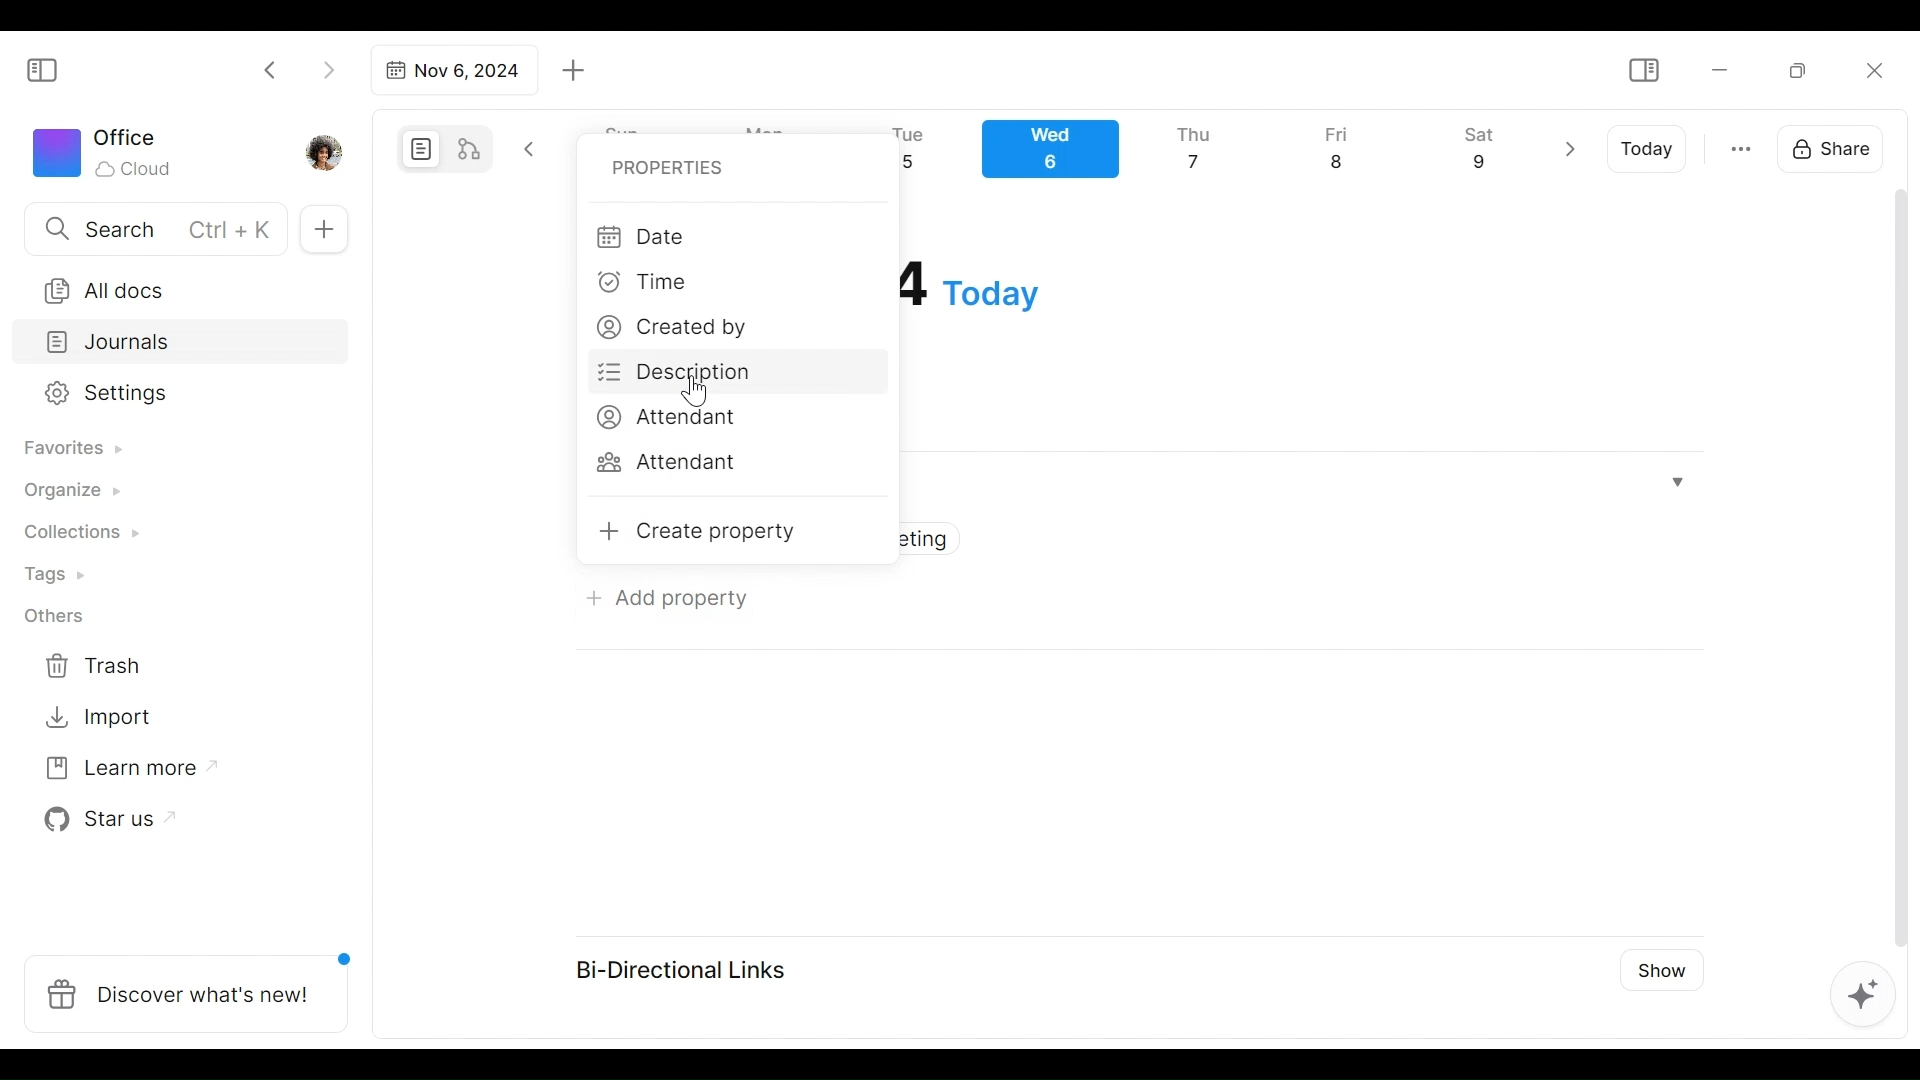  Describe the element at coordinates (51, 68) in the screenshot. I see `Show/Hide Sidebar` at that location.